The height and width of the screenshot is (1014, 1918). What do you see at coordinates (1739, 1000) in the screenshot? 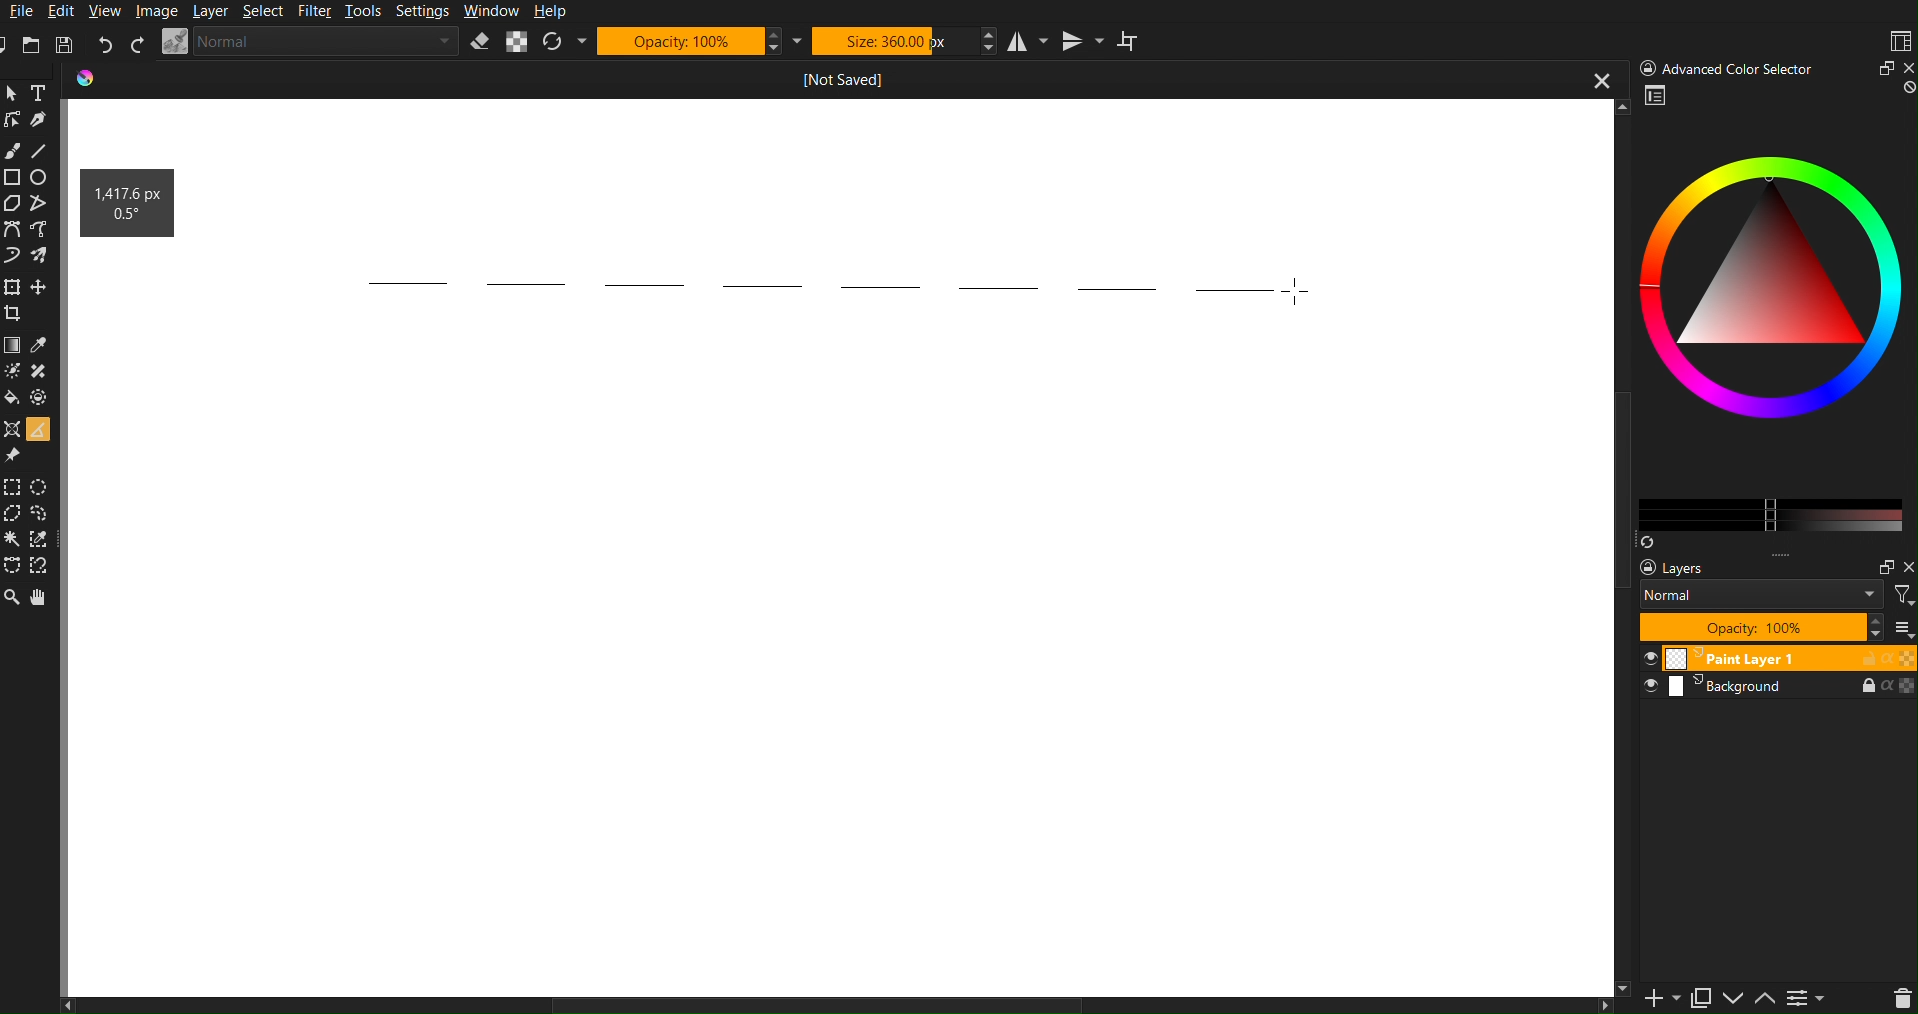
I see `Down` at bounding box center [1739, 1000].